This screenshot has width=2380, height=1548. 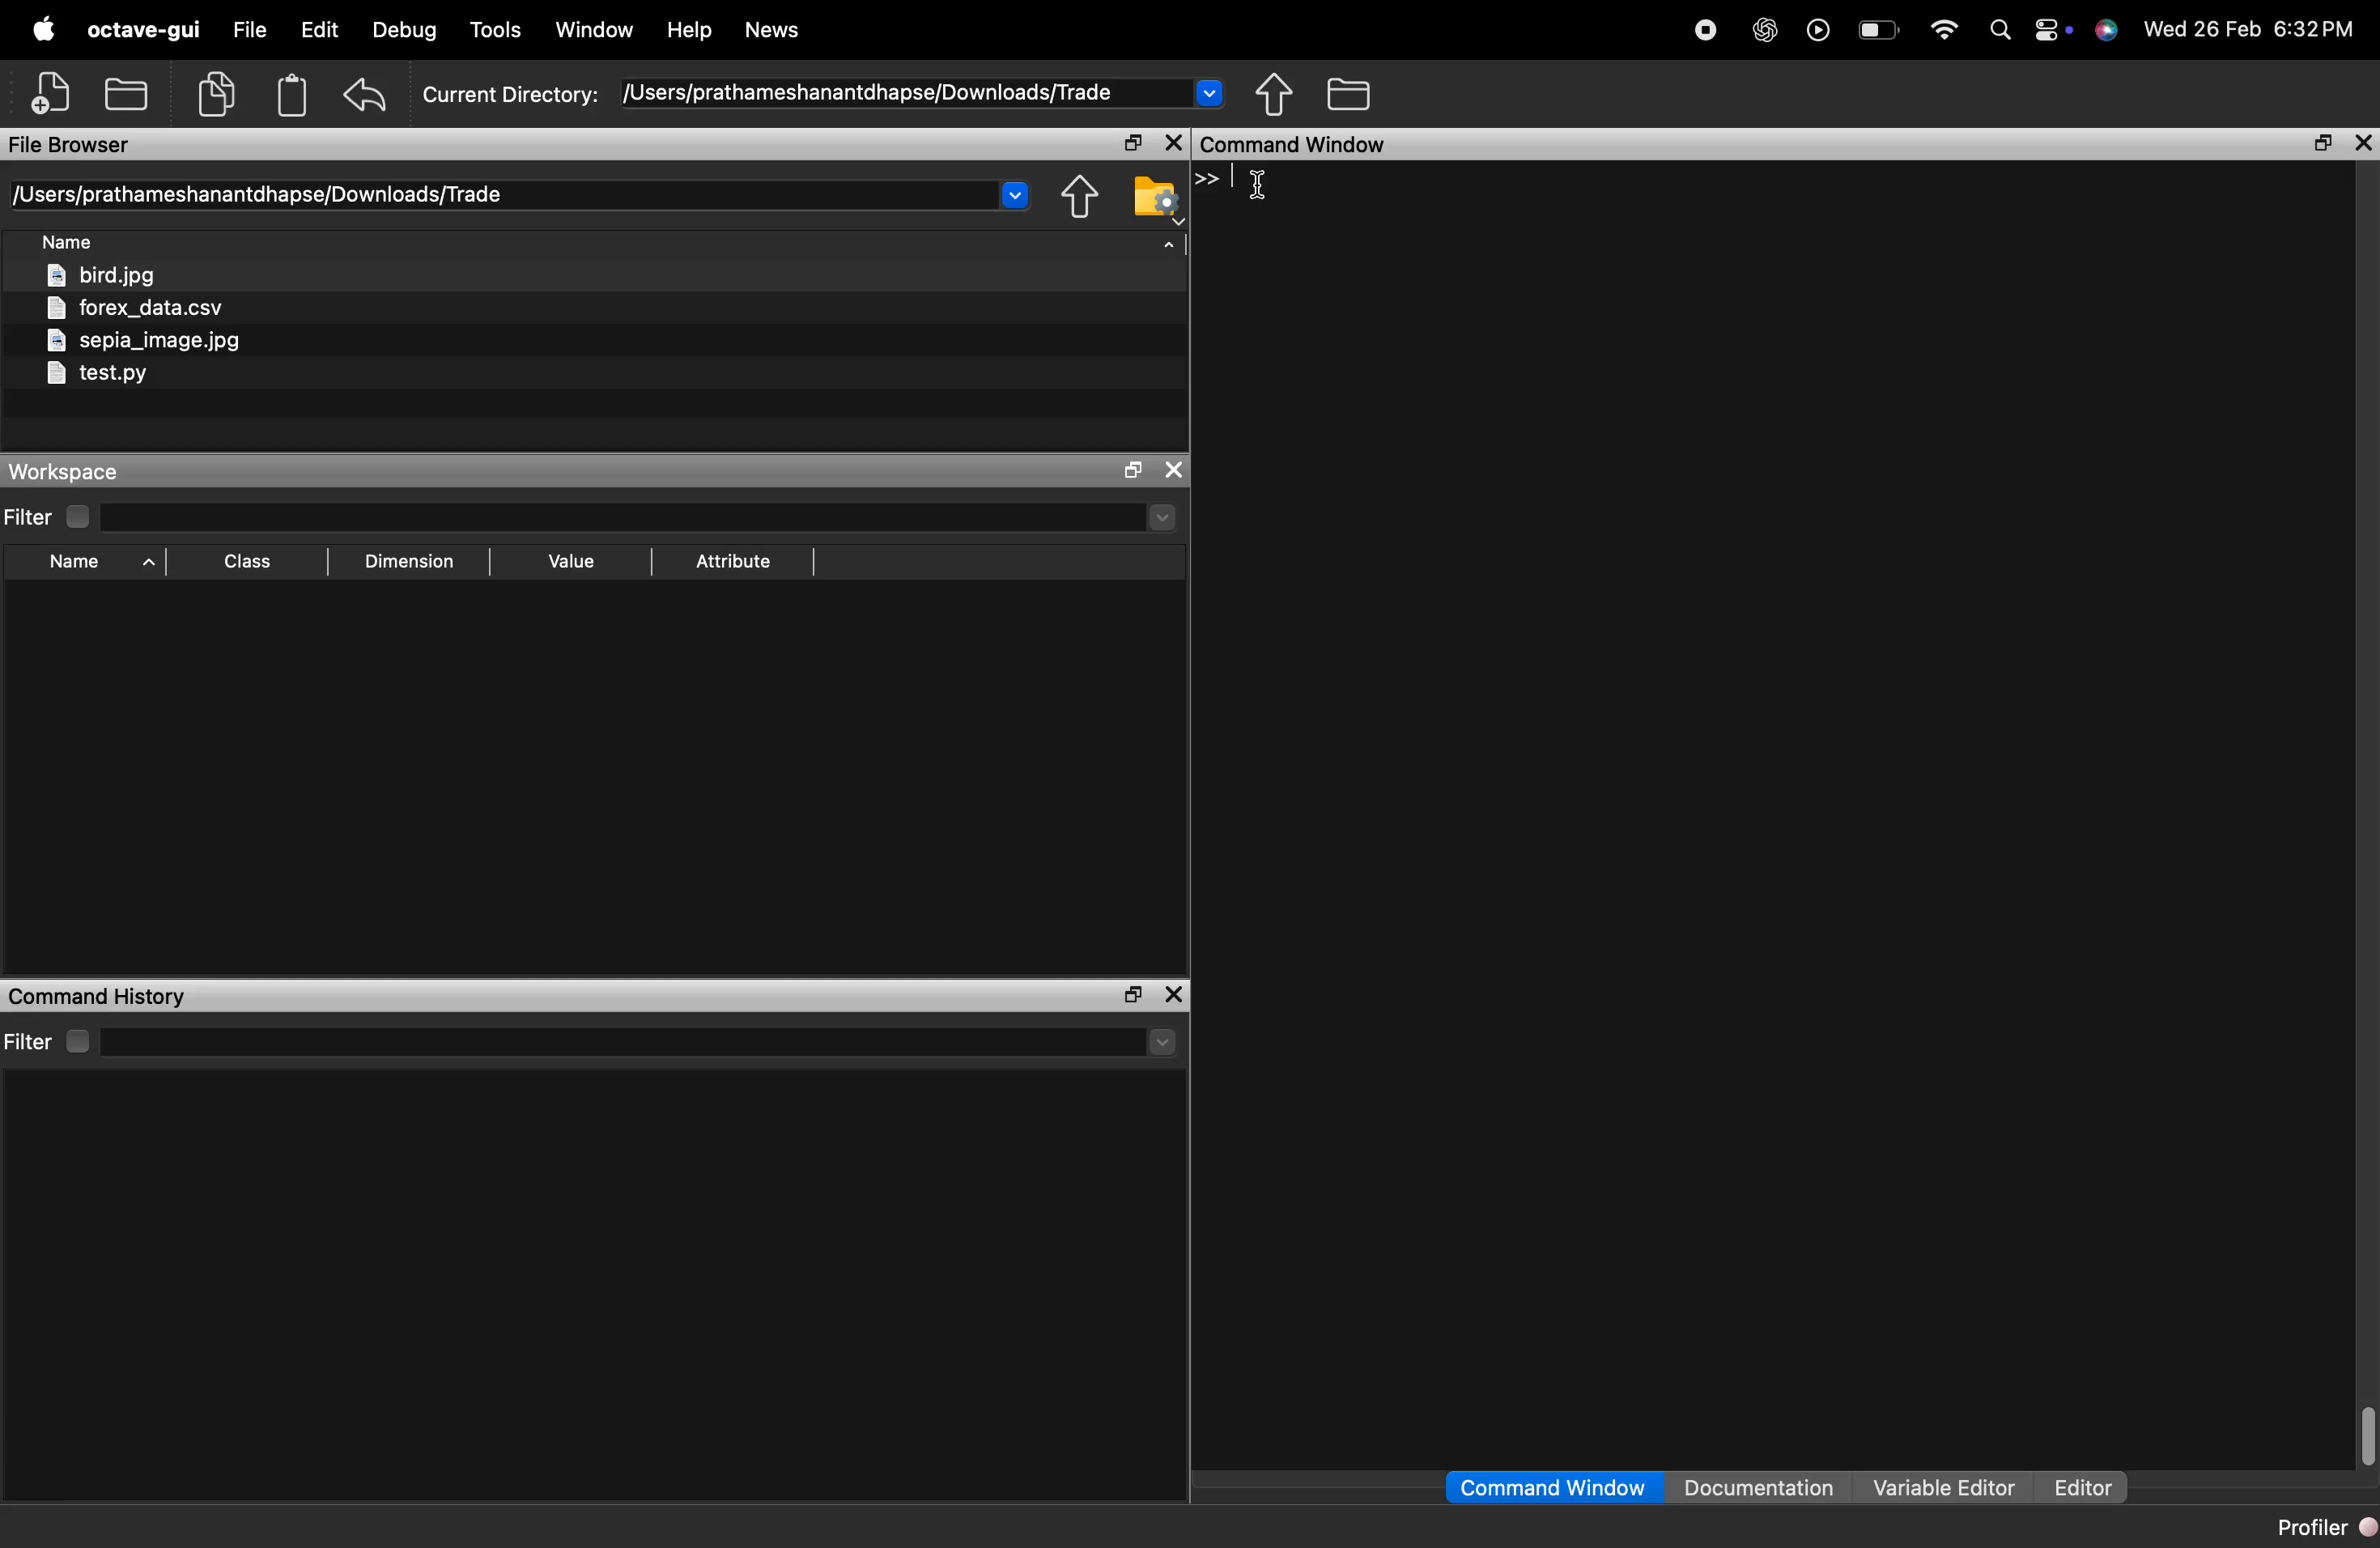 I want to click on select directory, so click(x=651, y=519).